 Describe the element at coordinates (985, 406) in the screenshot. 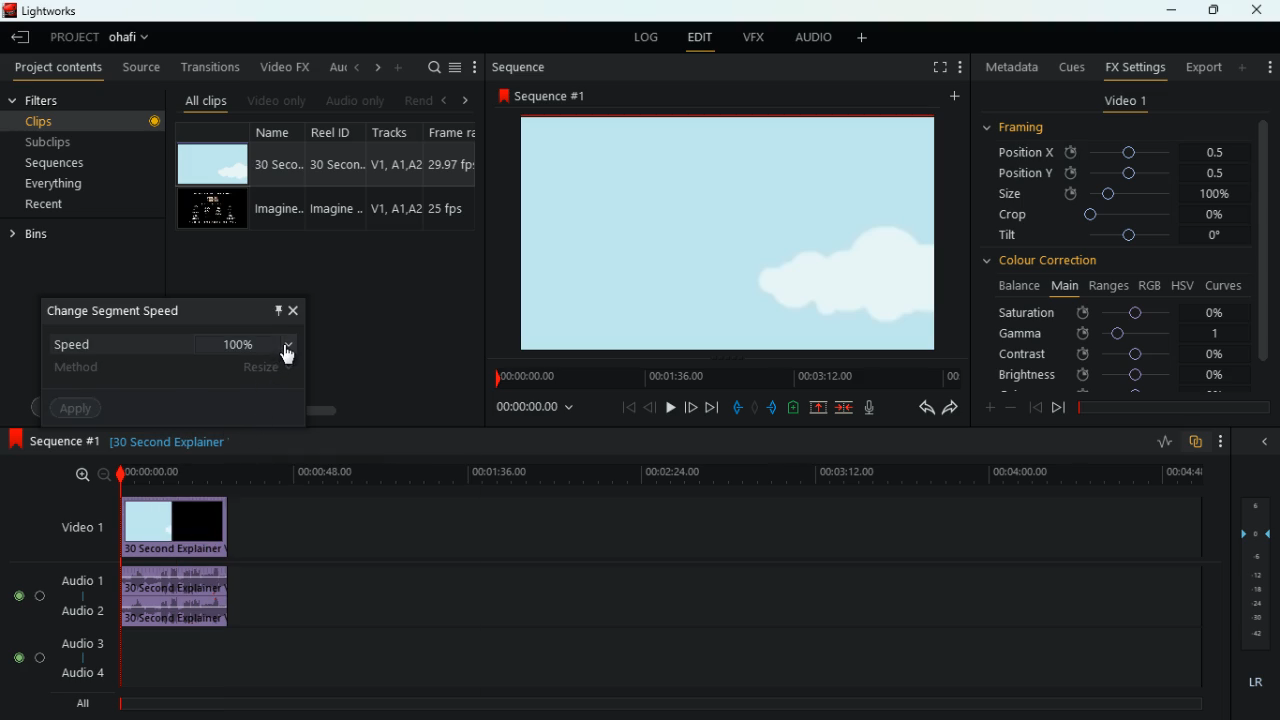

I see `plus` at that location.